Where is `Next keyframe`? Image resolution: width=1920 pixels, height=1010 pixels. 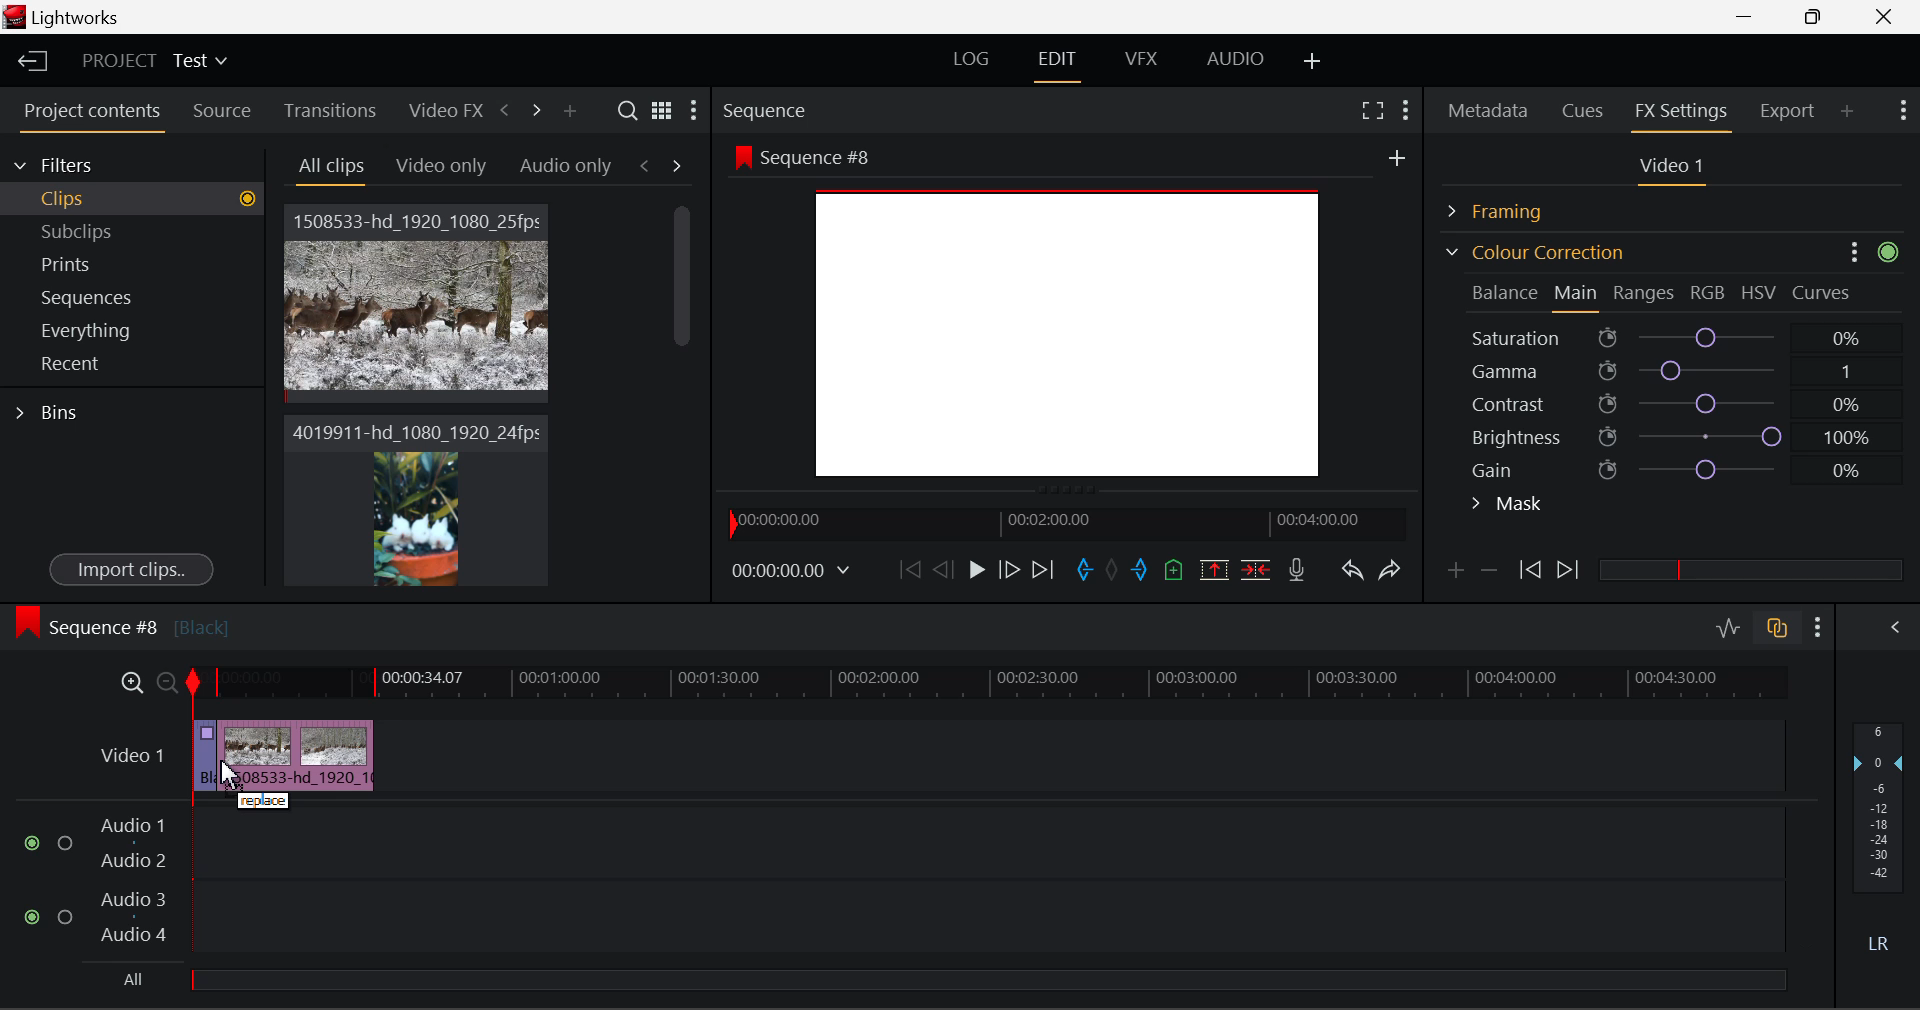 Next keyframe is located at coordinates (1570, 571).